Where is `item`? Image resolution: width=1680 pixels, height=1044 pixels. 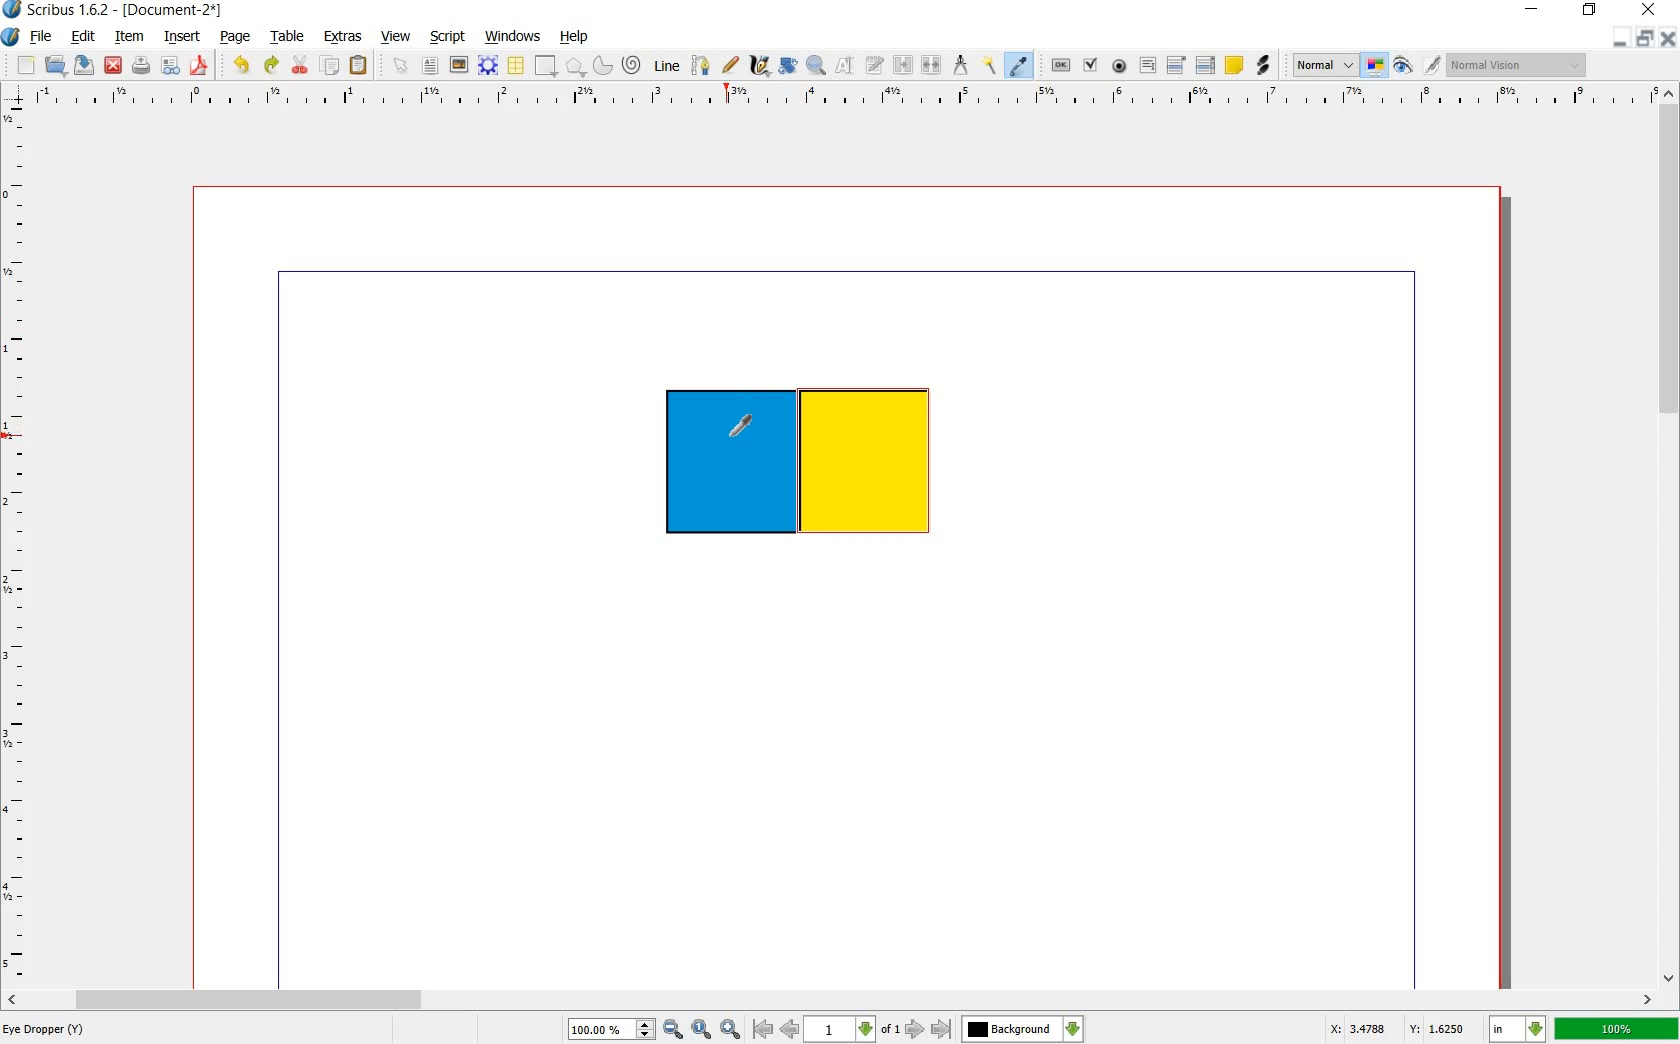 item is located at coordinates (130, 37).